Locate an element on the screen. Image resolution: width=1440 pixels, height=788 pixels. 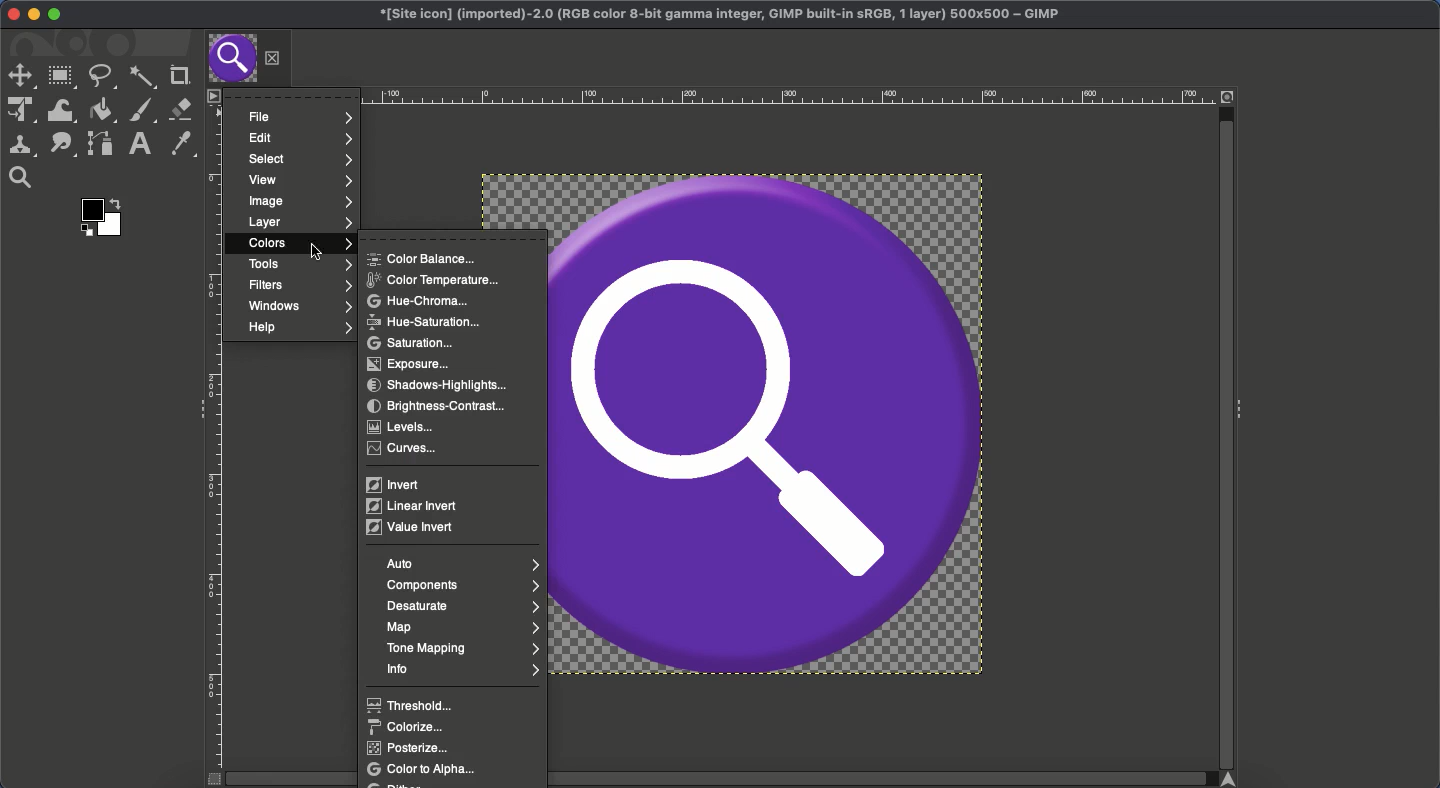
Ruler is located at coordinates (724, 96).